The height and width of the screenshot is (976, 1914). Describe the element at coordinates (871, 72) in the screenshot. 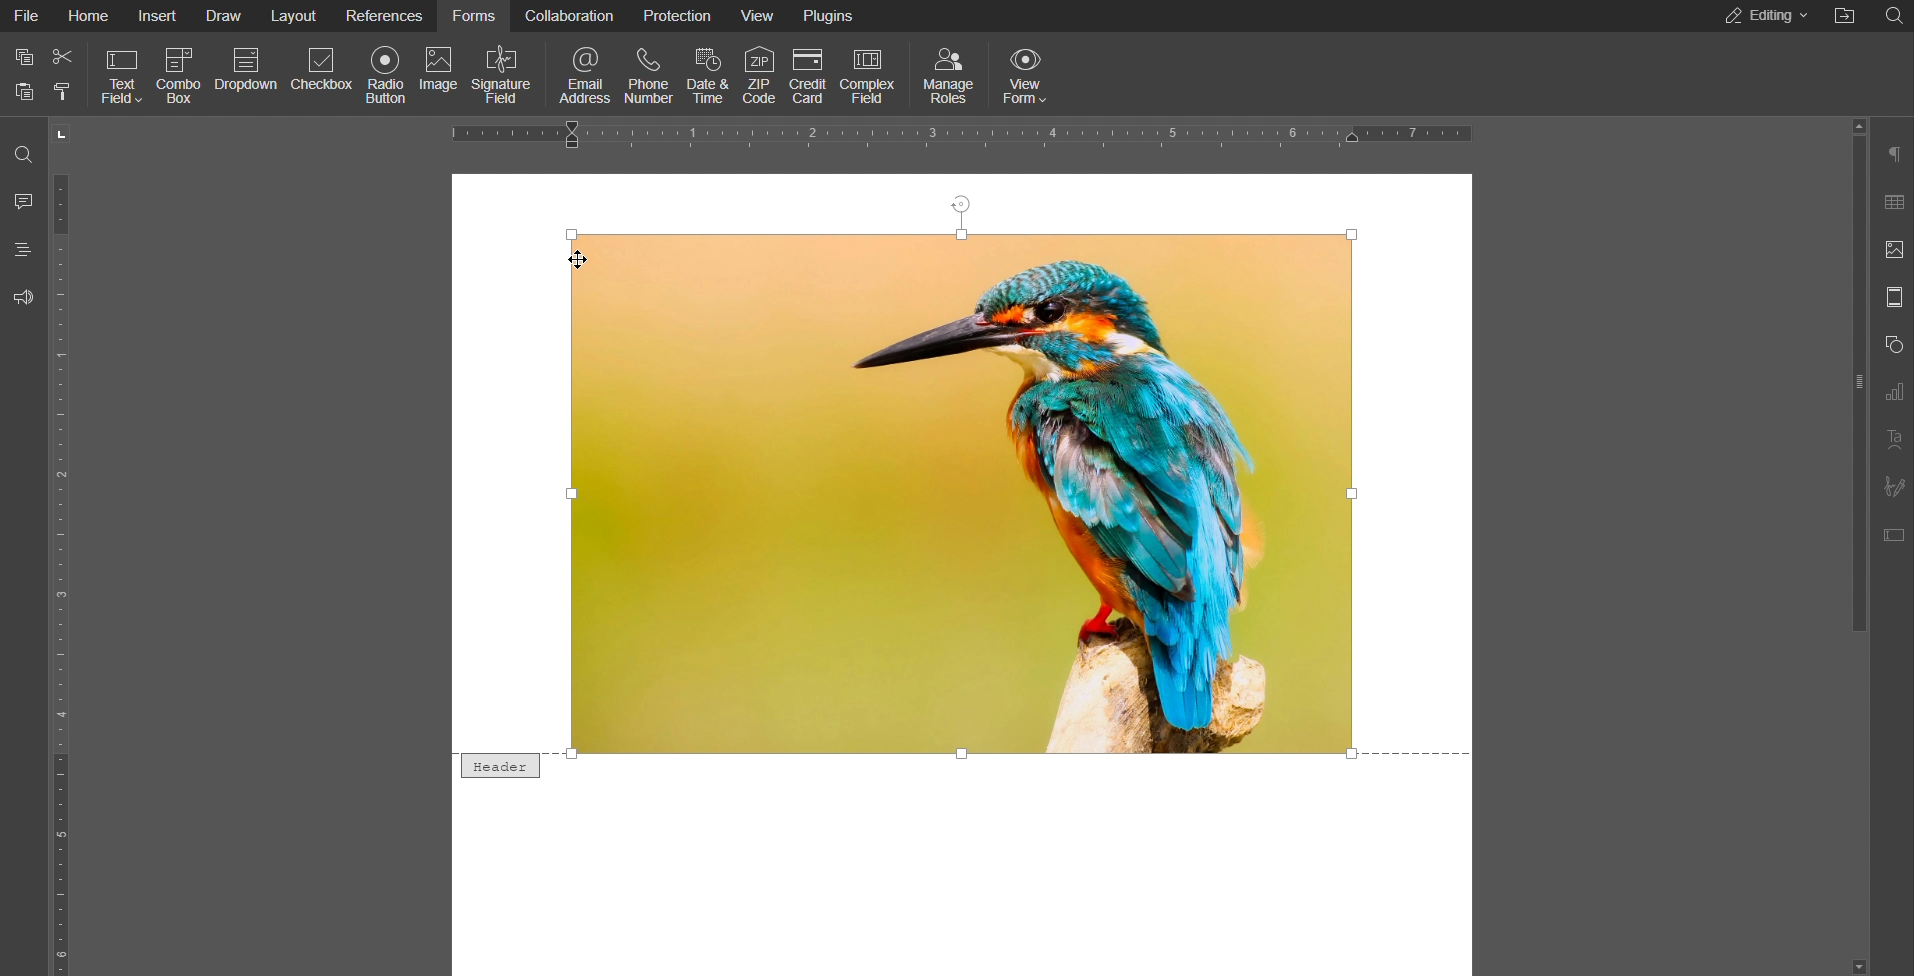

I see `Complex Field` at that location.